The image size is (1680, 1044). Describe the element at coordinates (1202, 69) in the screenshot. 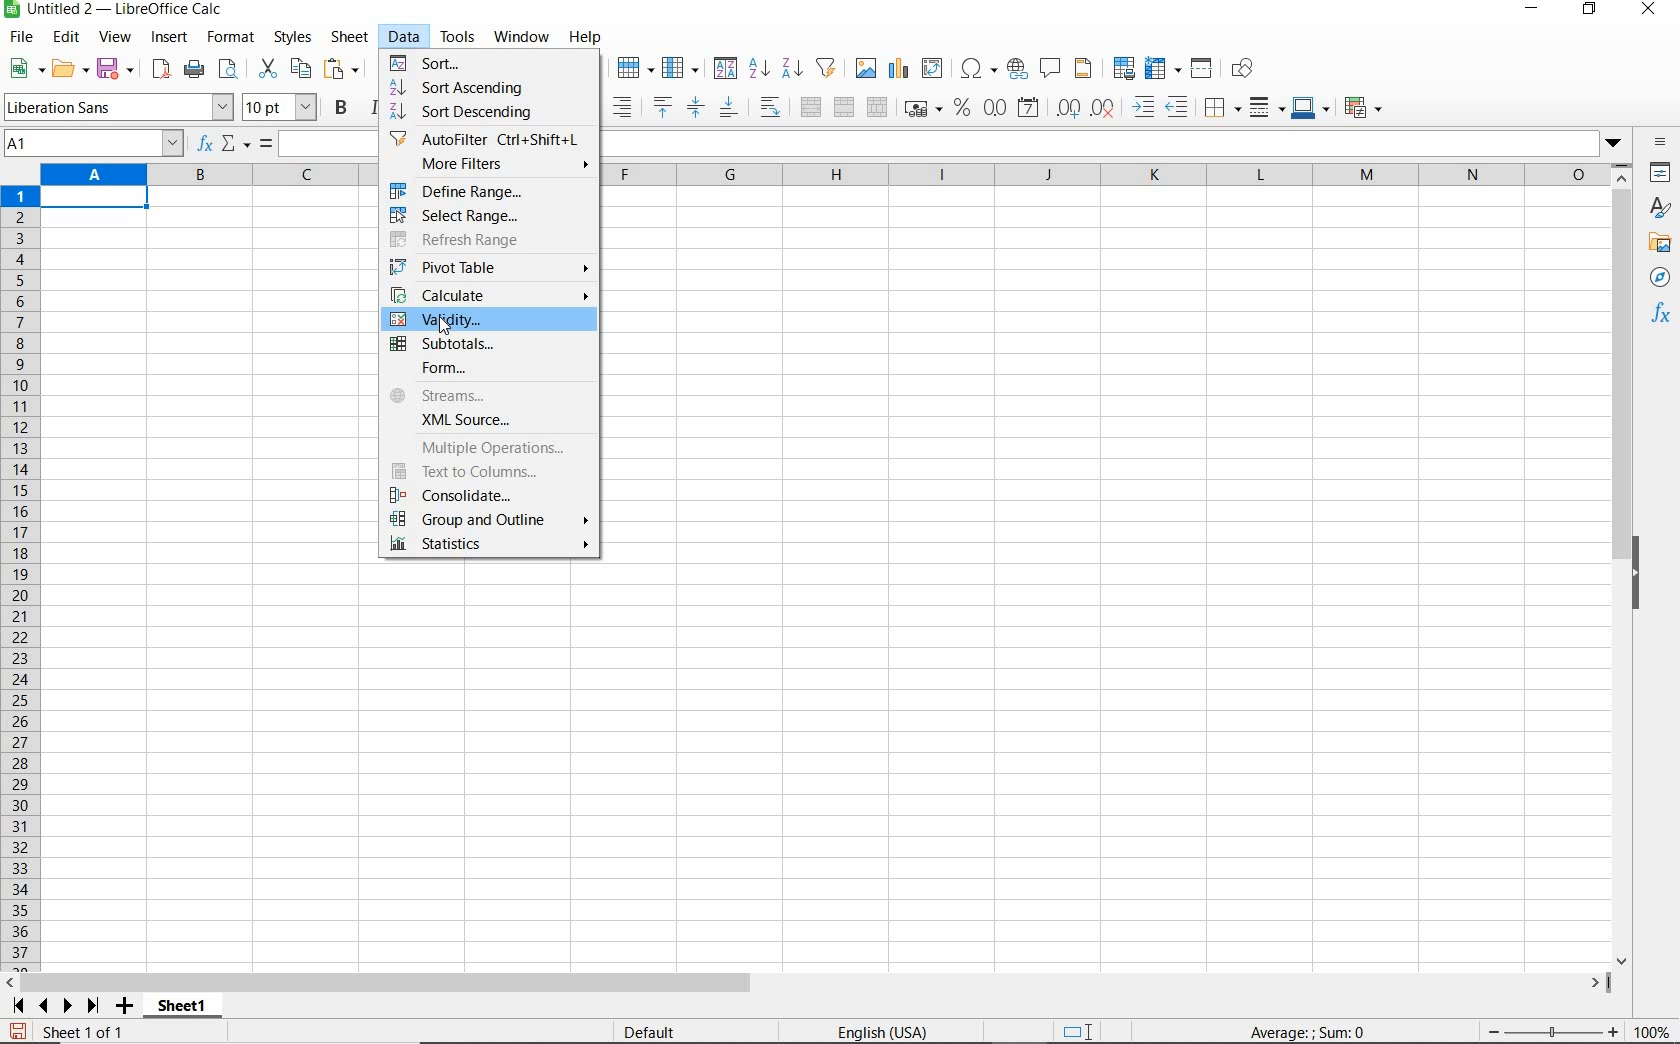

I see `split window` at that location.